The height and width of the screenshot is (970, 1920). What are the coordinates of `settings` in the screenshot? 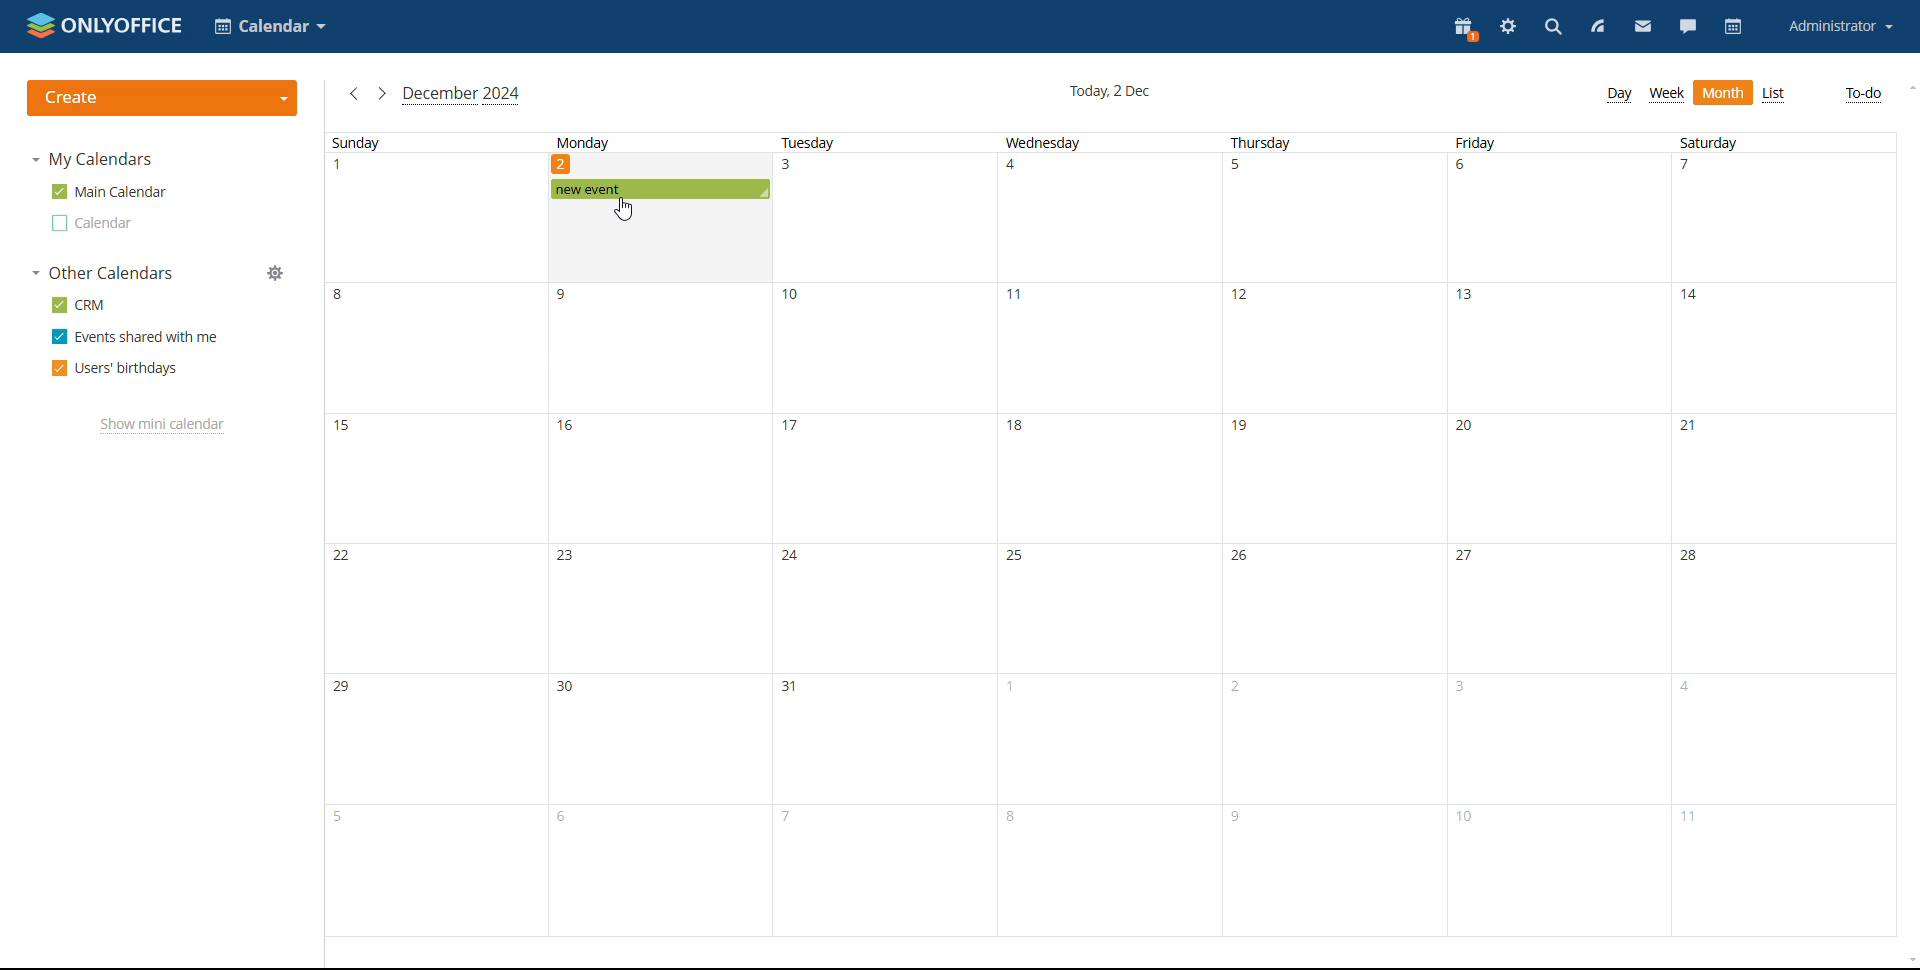 It's located at (1510, 28).